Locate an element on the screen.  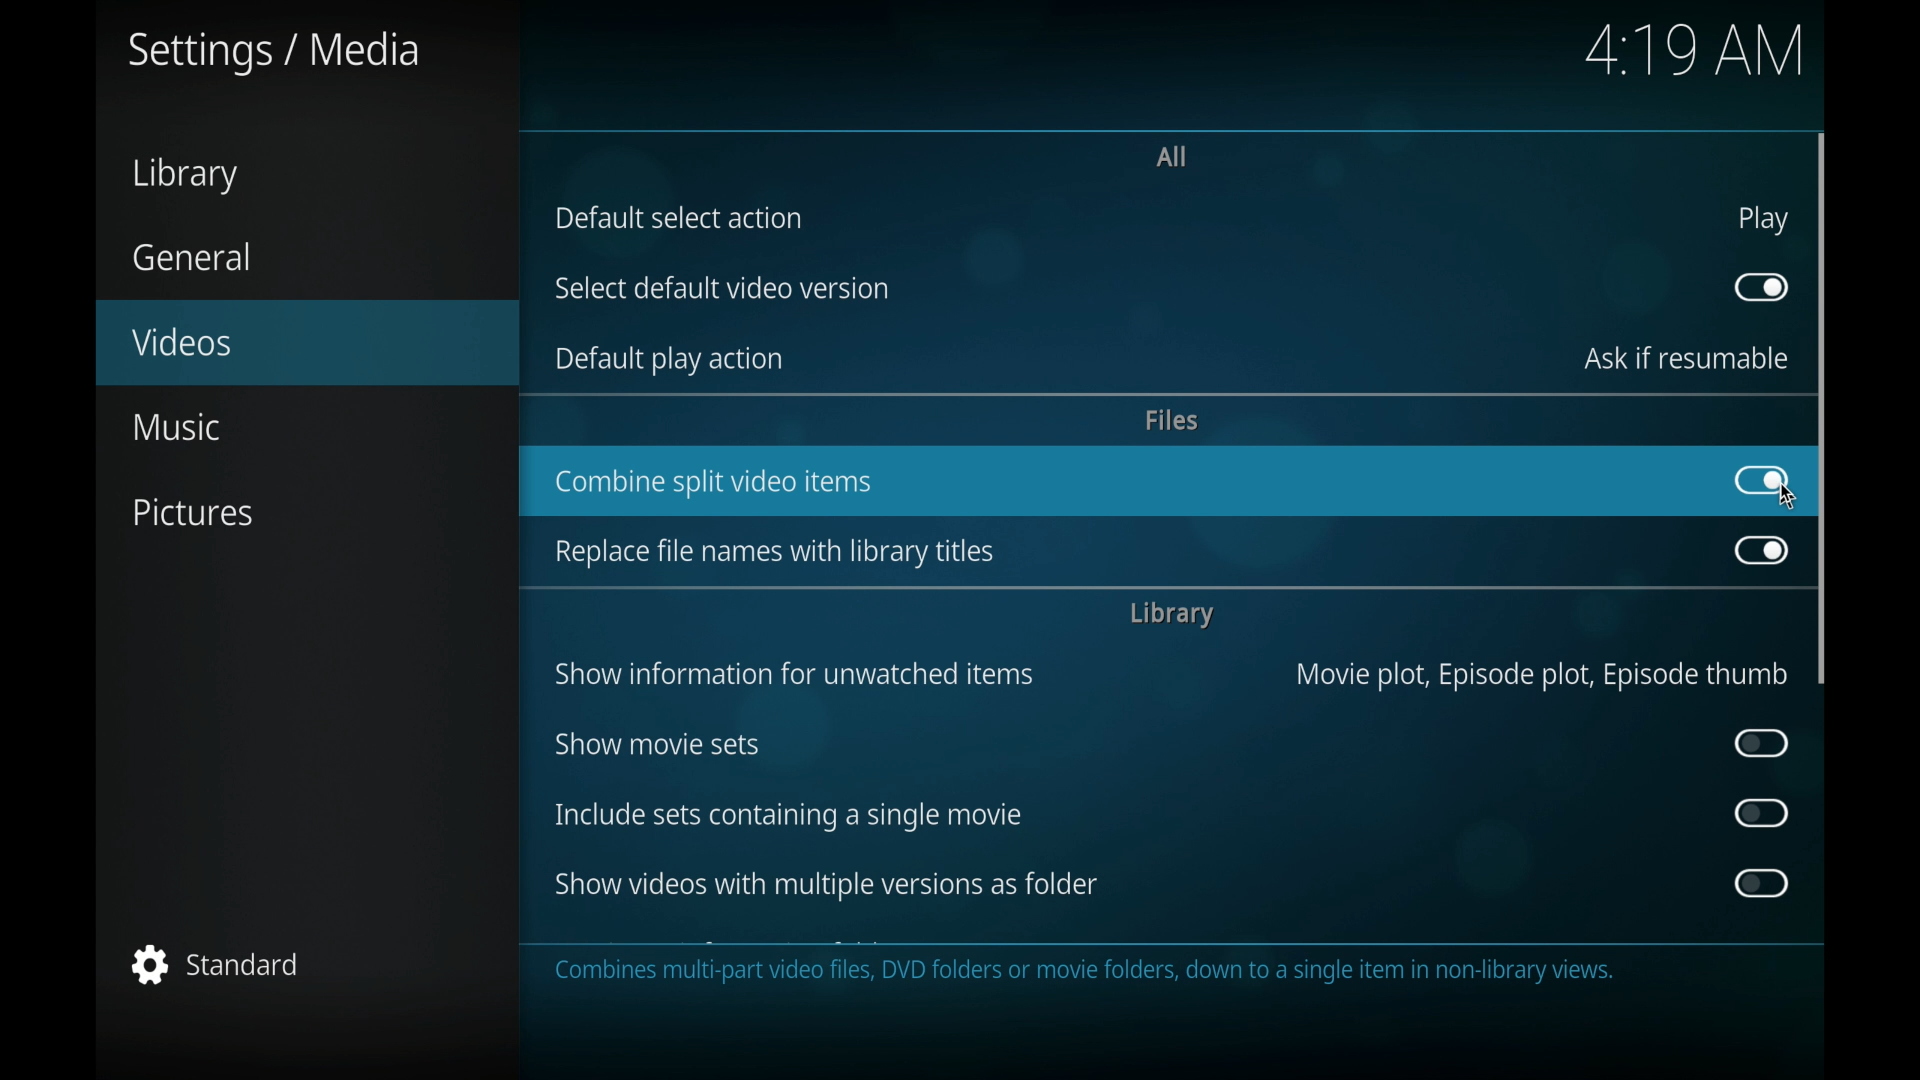
pictures is located at coordinates (191, 512).